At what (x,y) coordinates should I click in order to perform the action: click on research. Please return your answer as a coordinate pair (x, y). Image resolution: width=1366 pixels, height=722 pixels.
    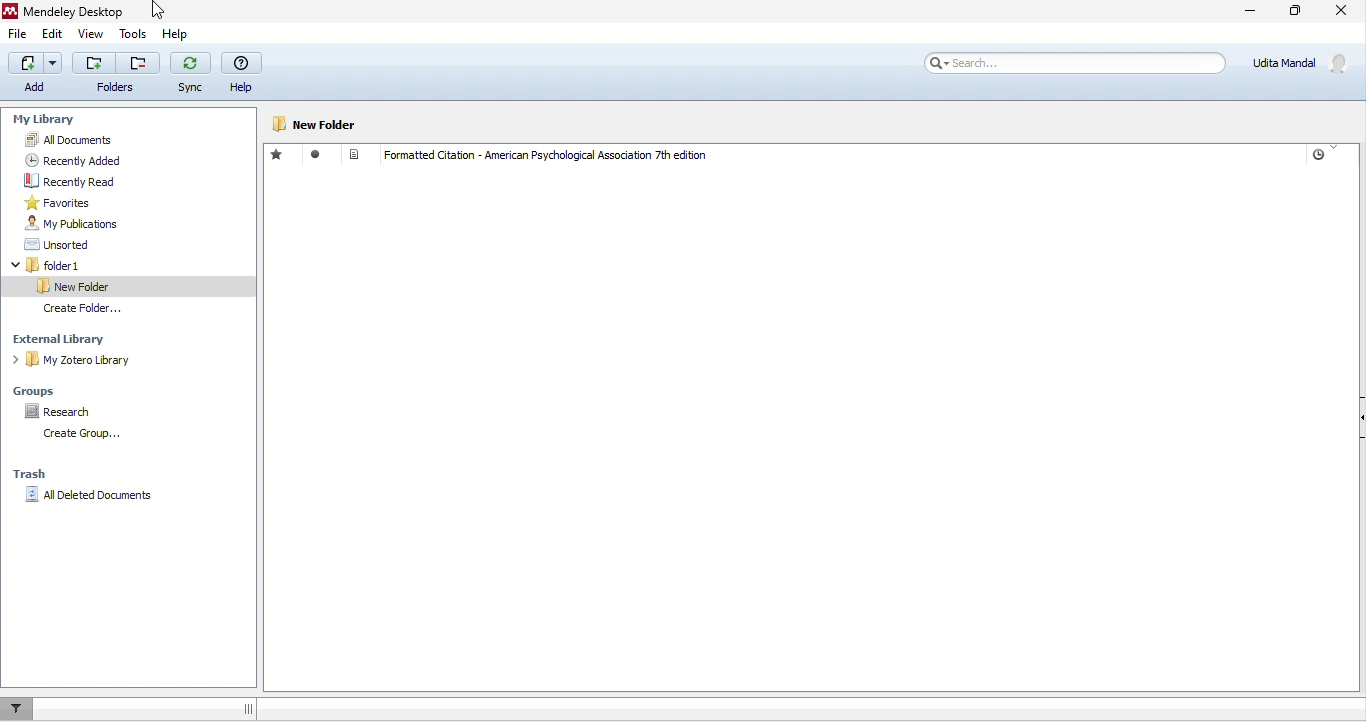
    Looking at the image, I should click on (61, 411).